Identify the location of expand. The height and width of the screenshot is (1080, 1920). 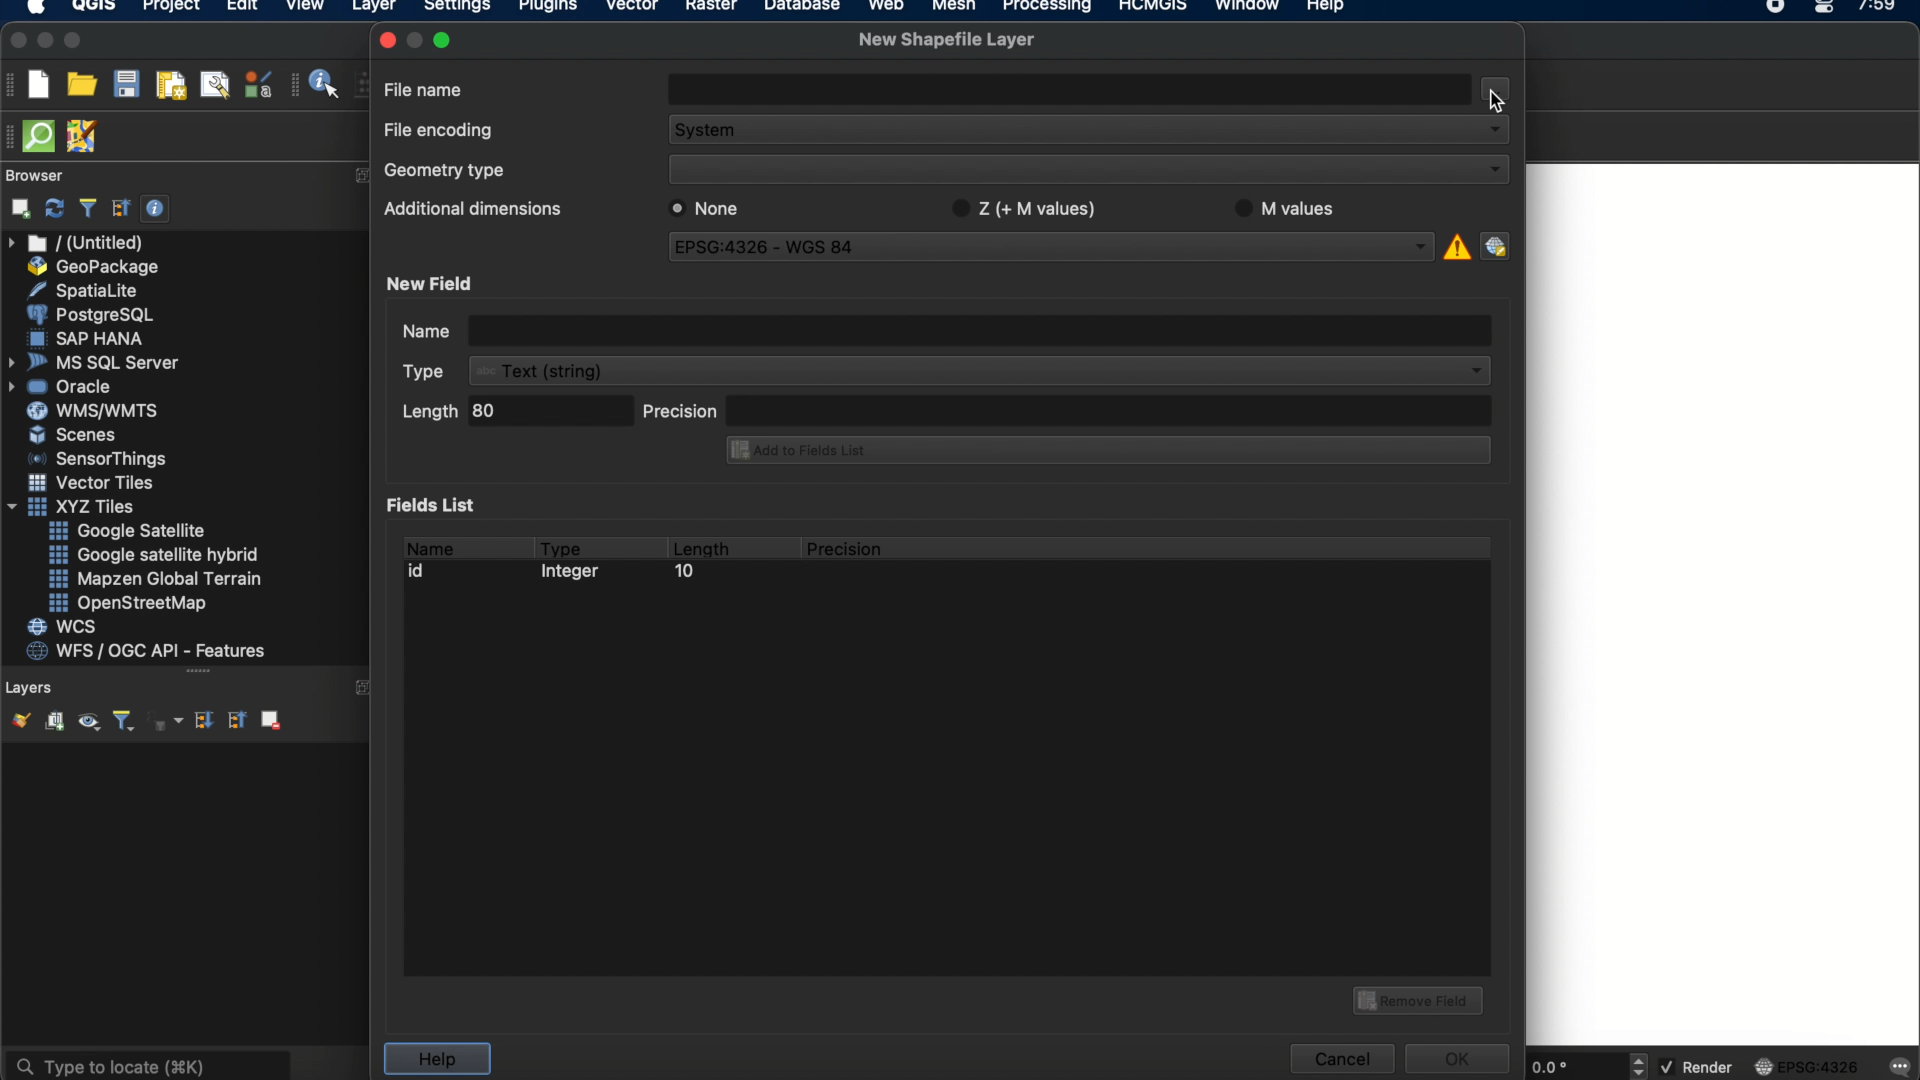
(361, 689).